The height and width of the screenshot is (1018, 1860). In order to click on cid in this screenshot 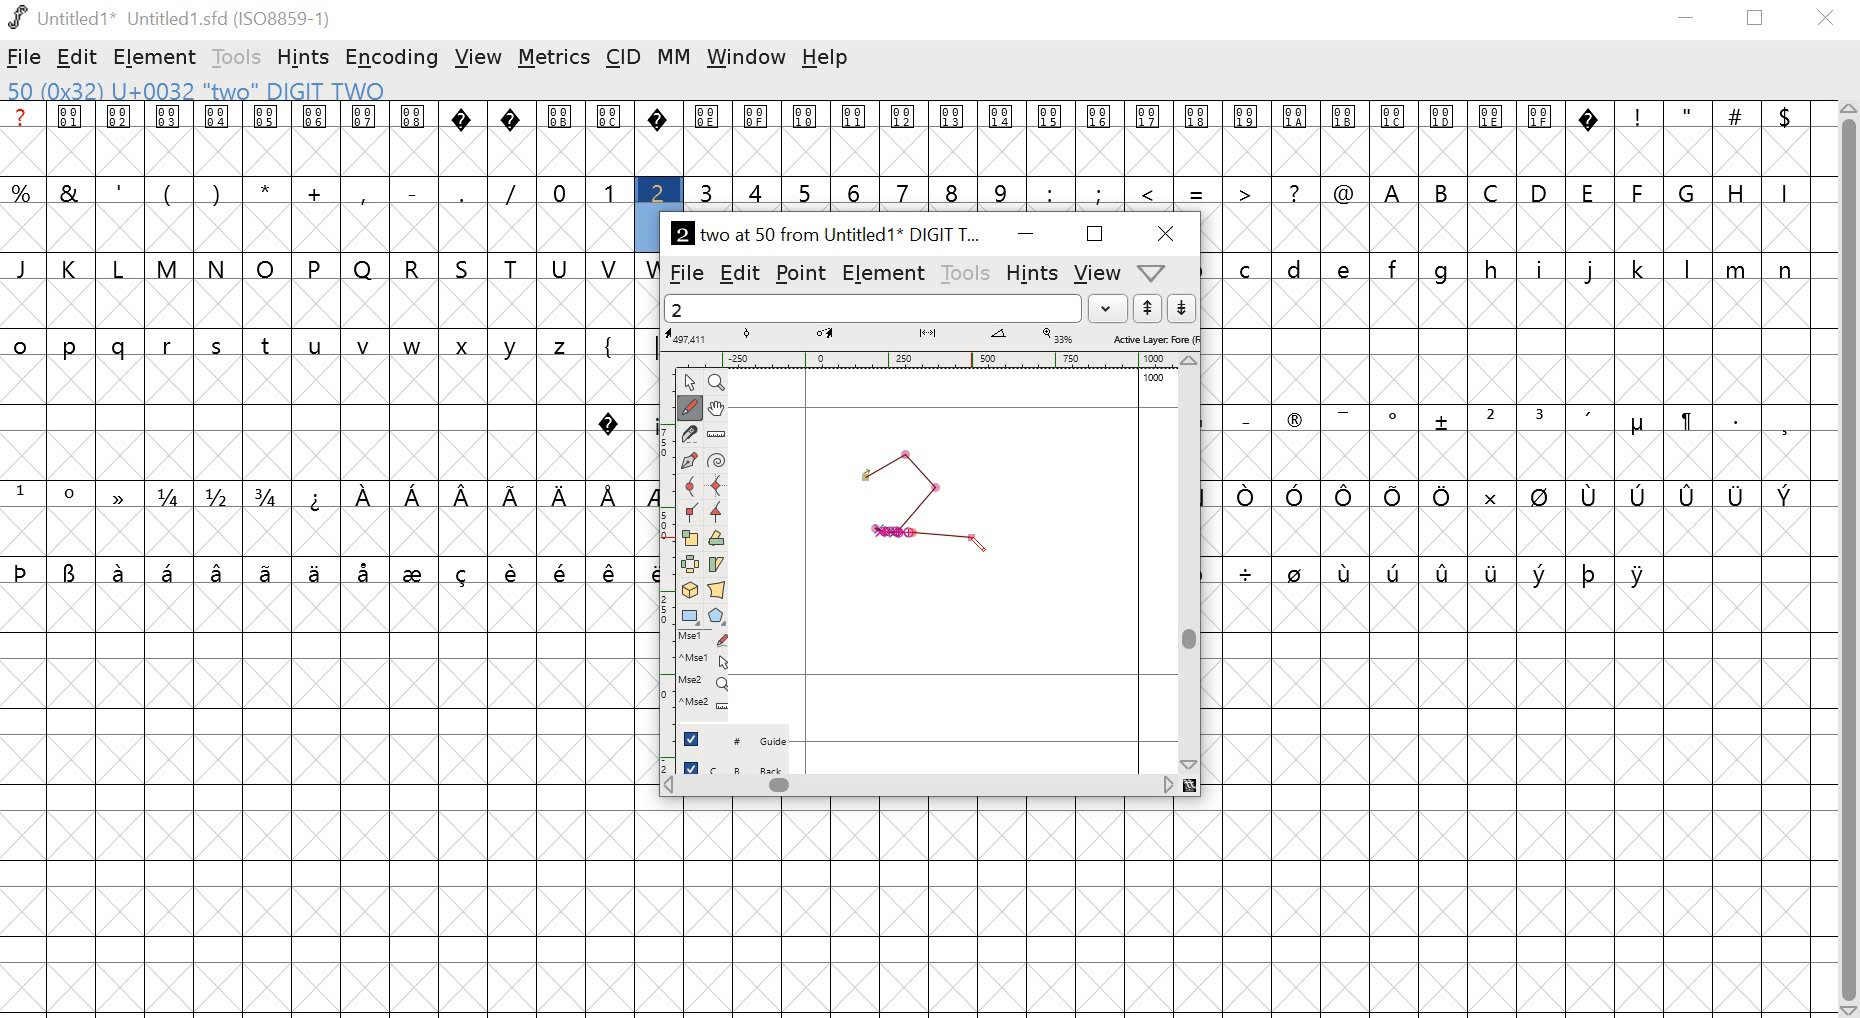, I will do `click(622, 56)`.